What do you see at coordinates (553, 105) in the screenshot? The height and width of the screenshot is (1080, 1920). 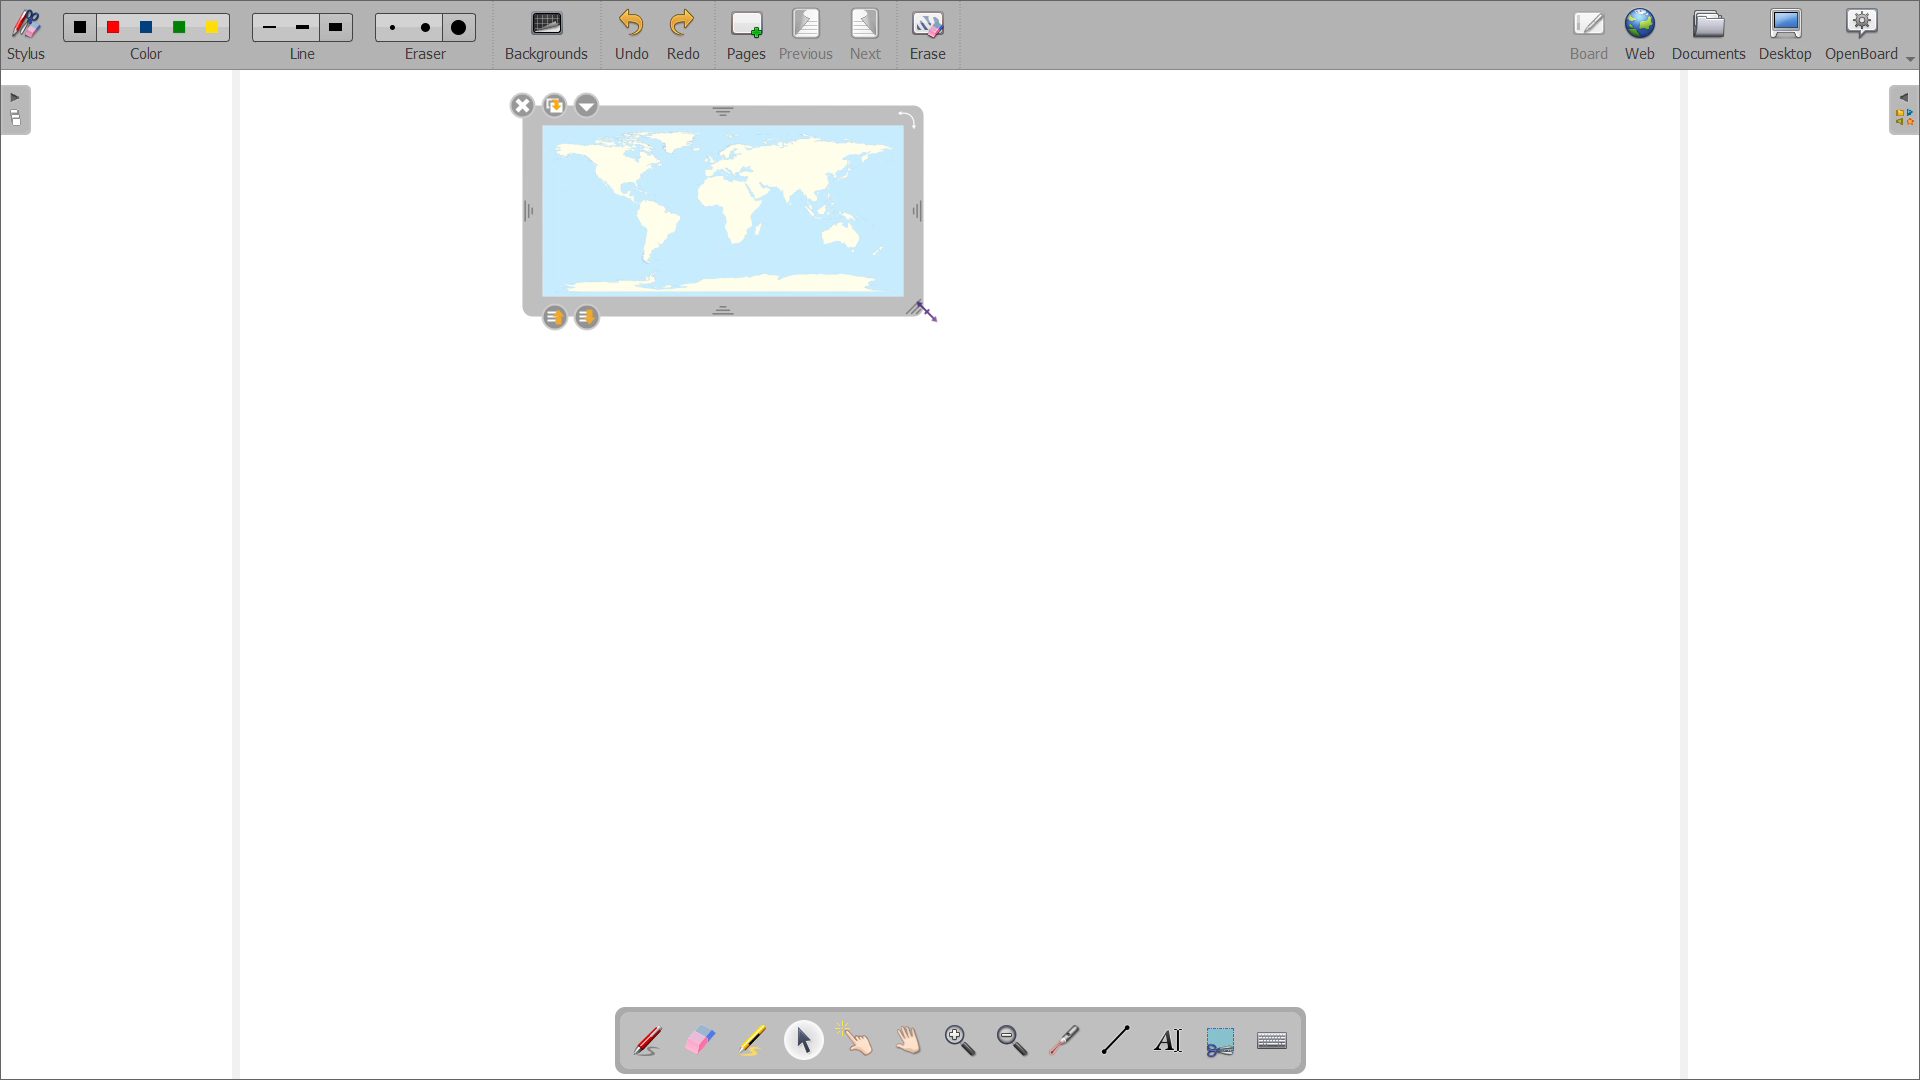 I see `duplicate` at bounding box center [553, 105].